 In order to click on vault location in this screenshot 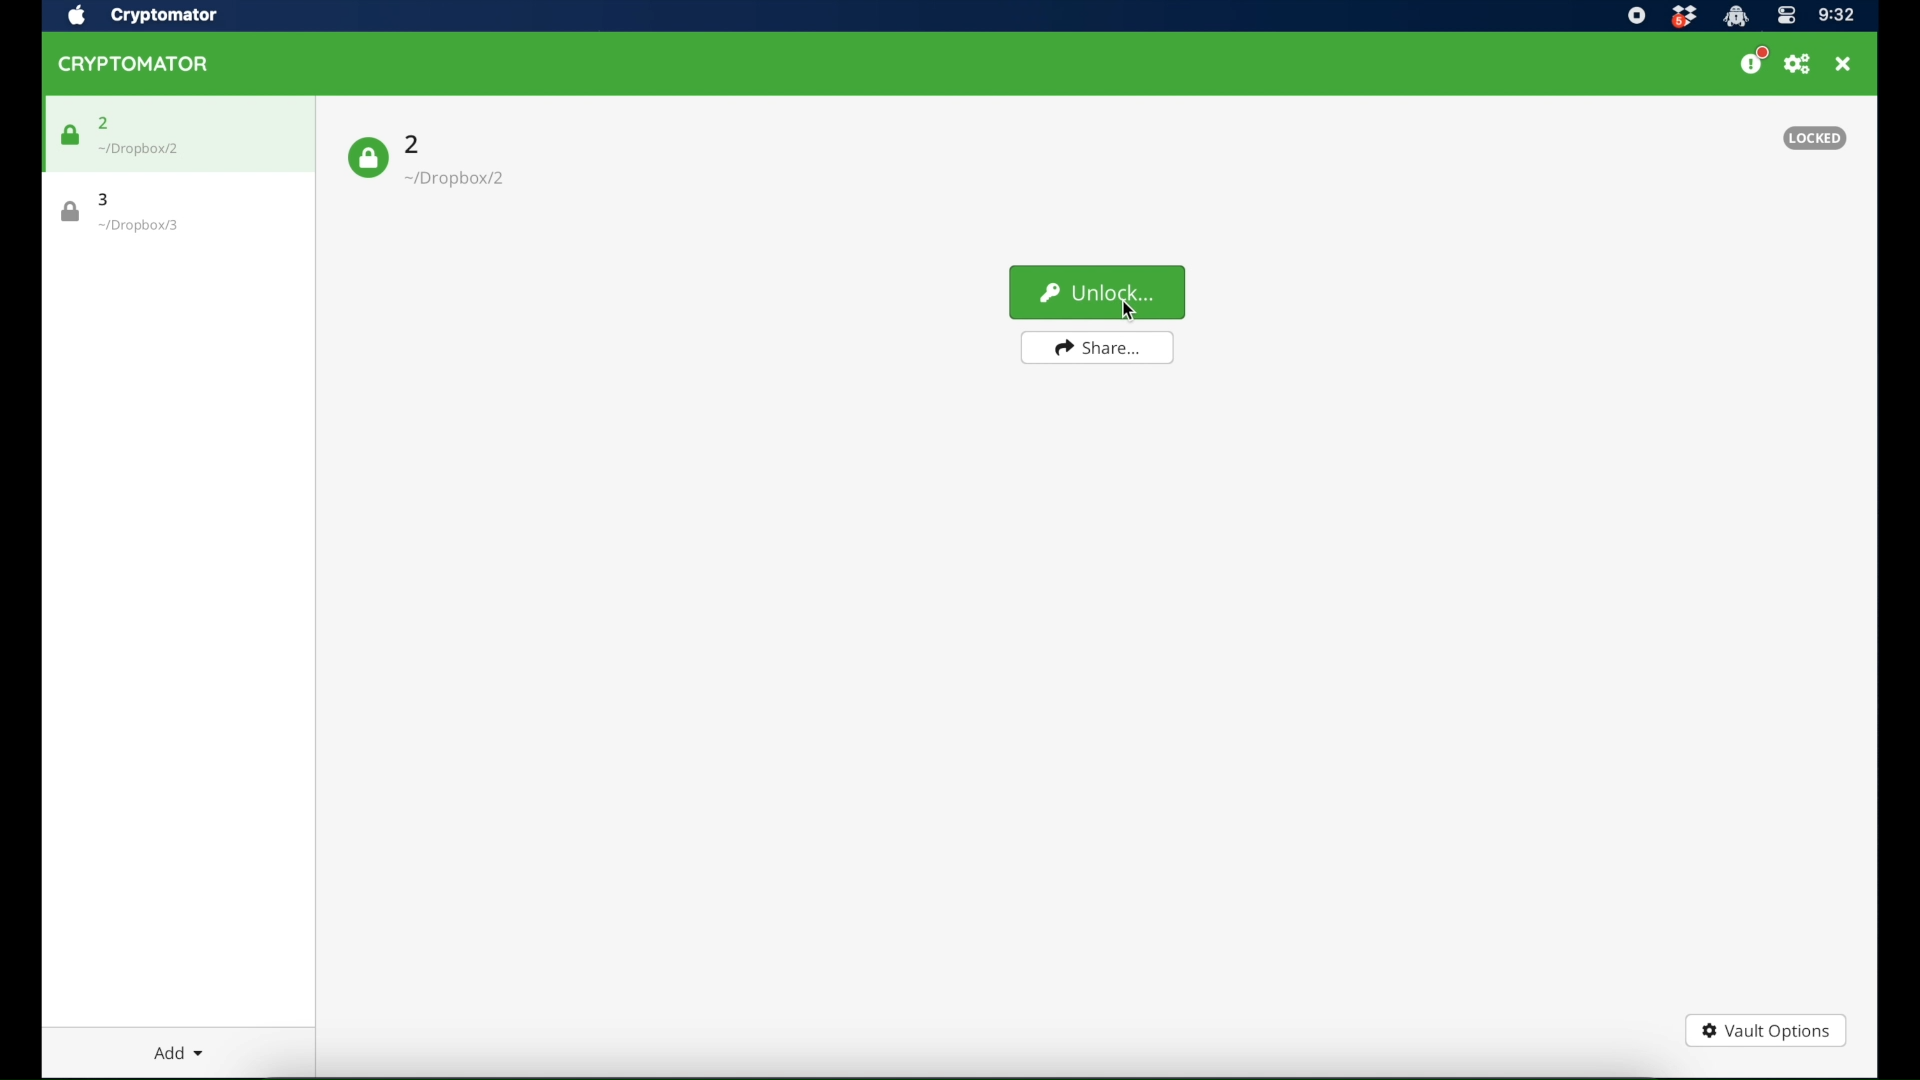, I will do `click(459, 178)`.